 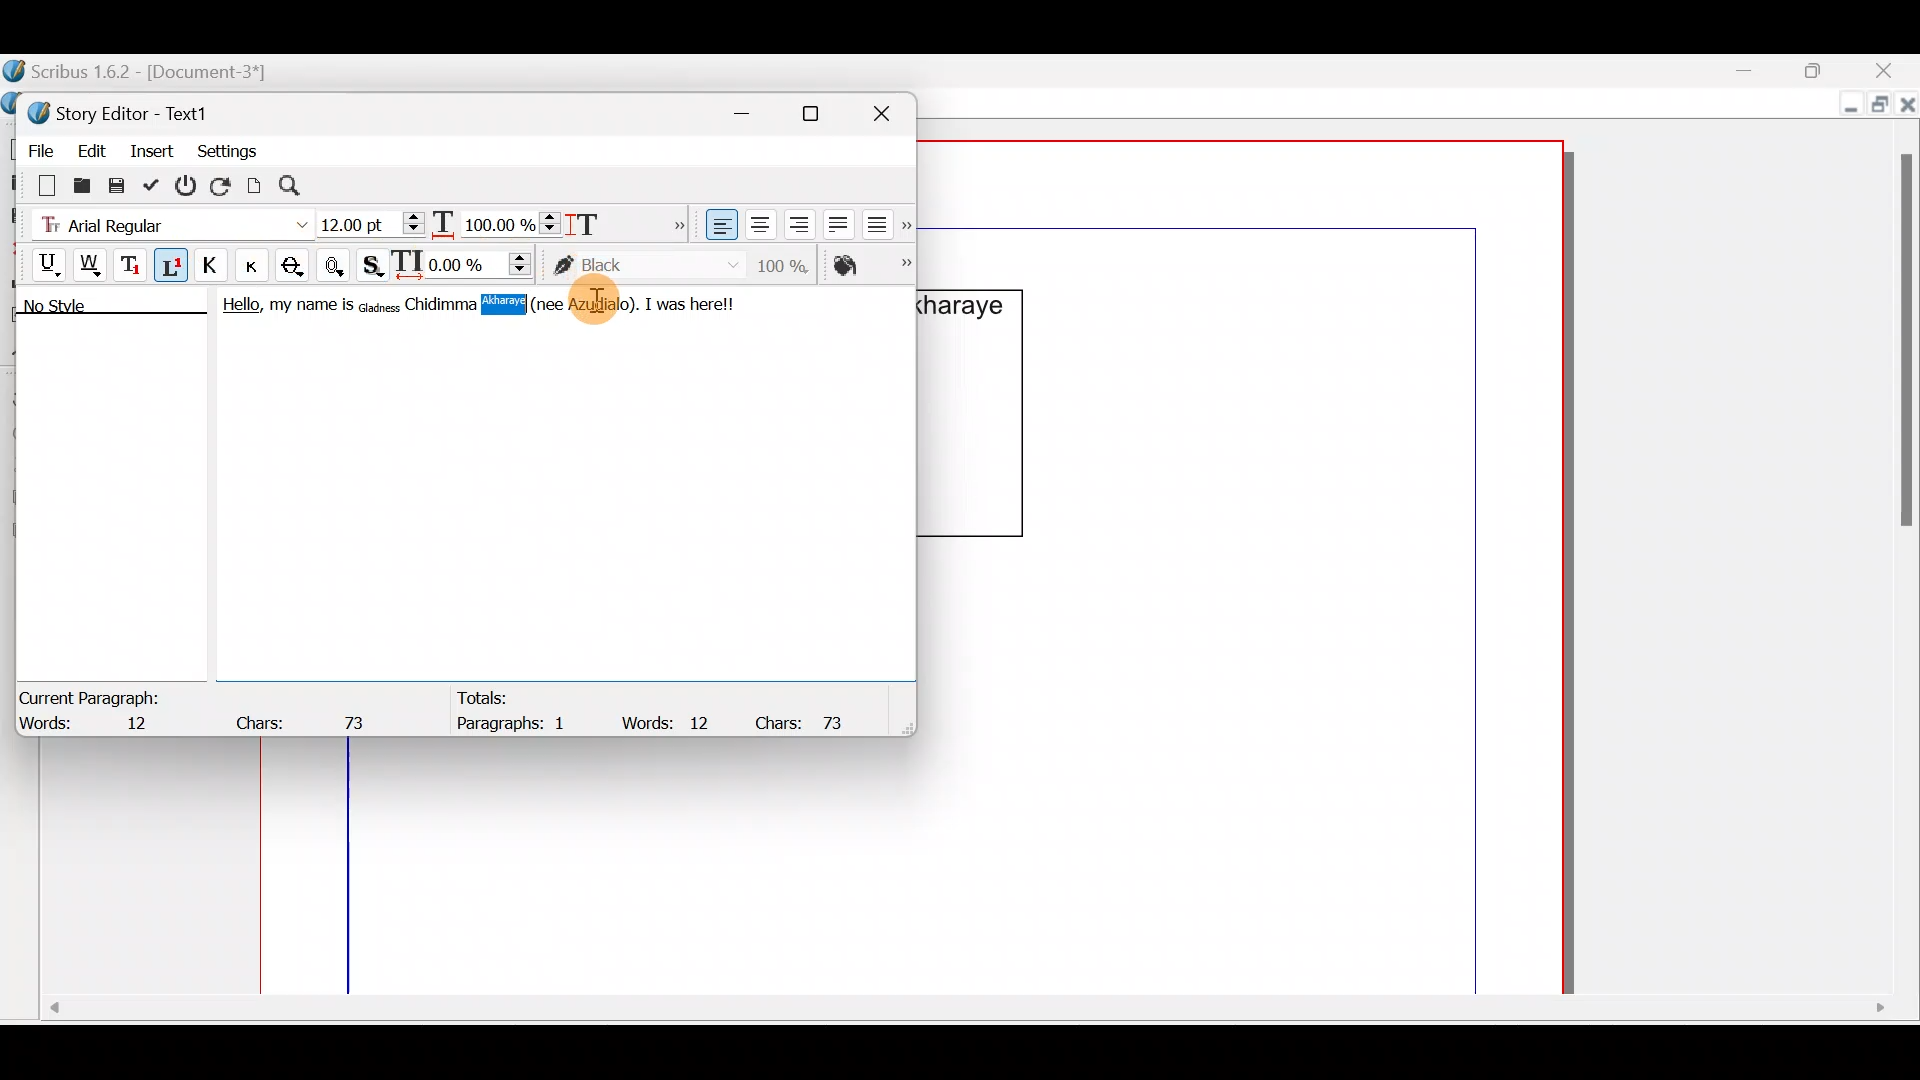 I want to click on Cursor, so click(x=605, y=308).